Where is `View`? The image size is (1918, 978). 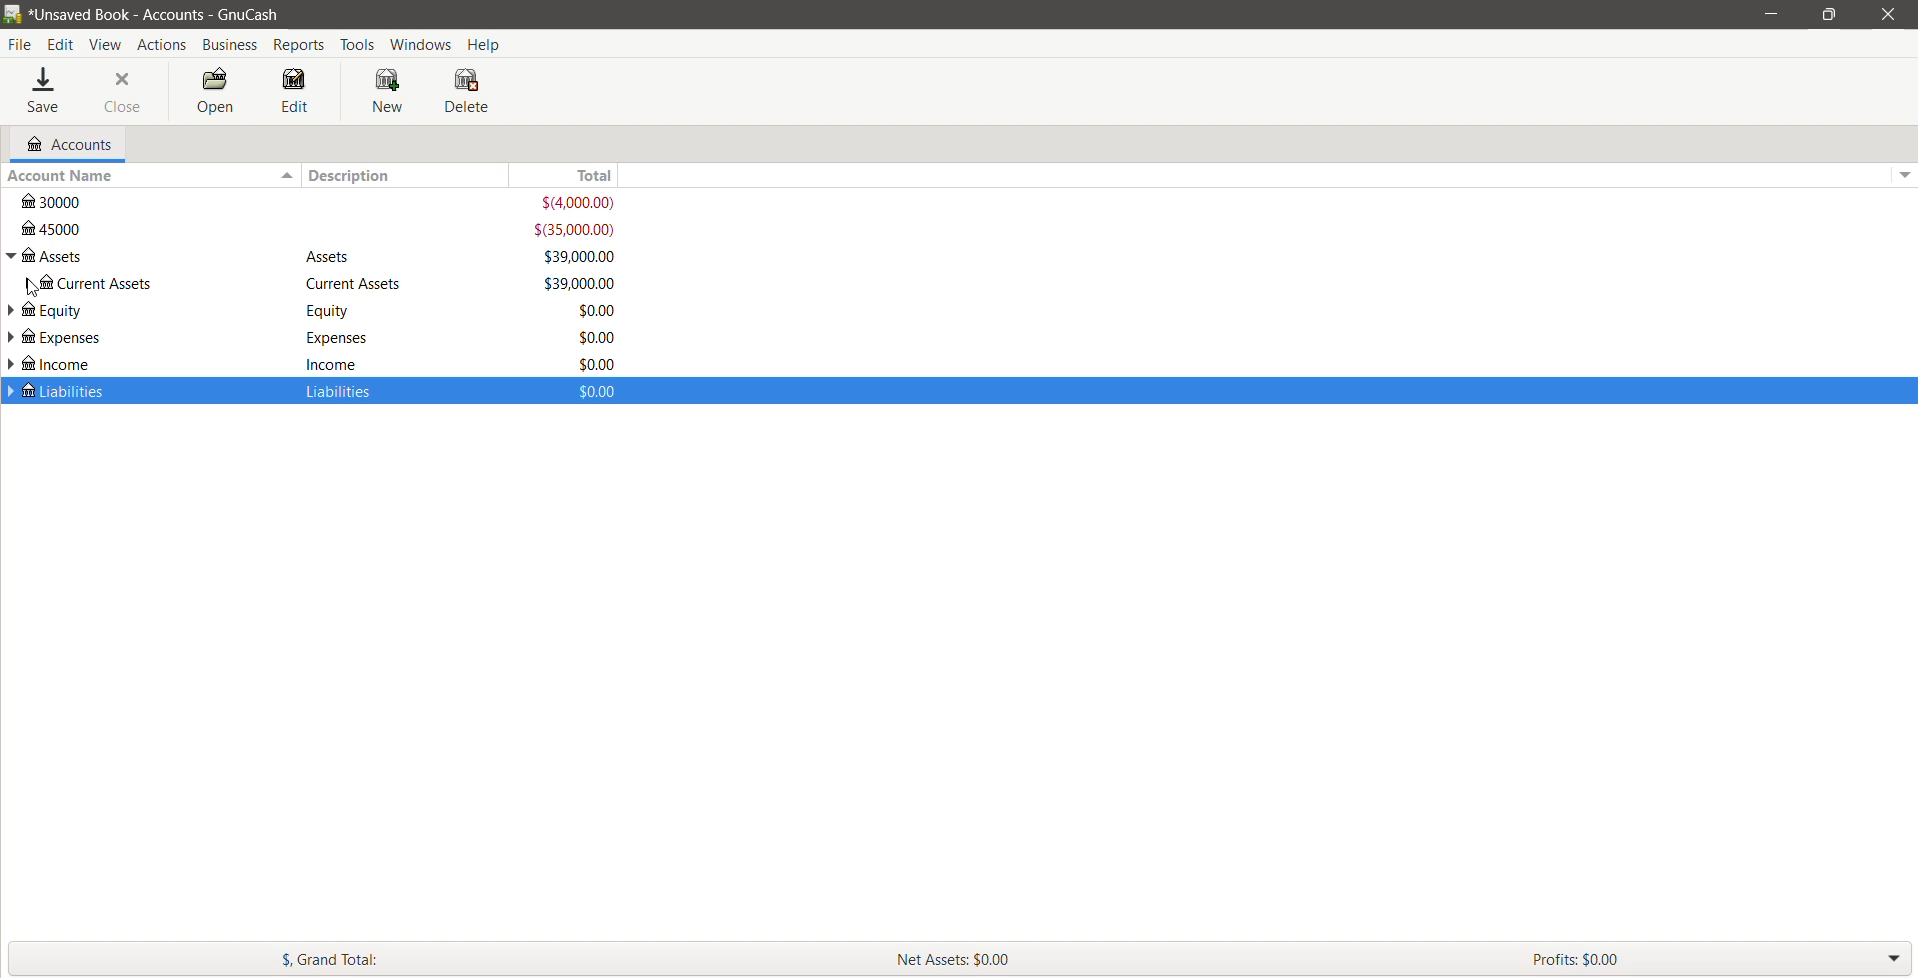 View is located at coordinates (106, 44).